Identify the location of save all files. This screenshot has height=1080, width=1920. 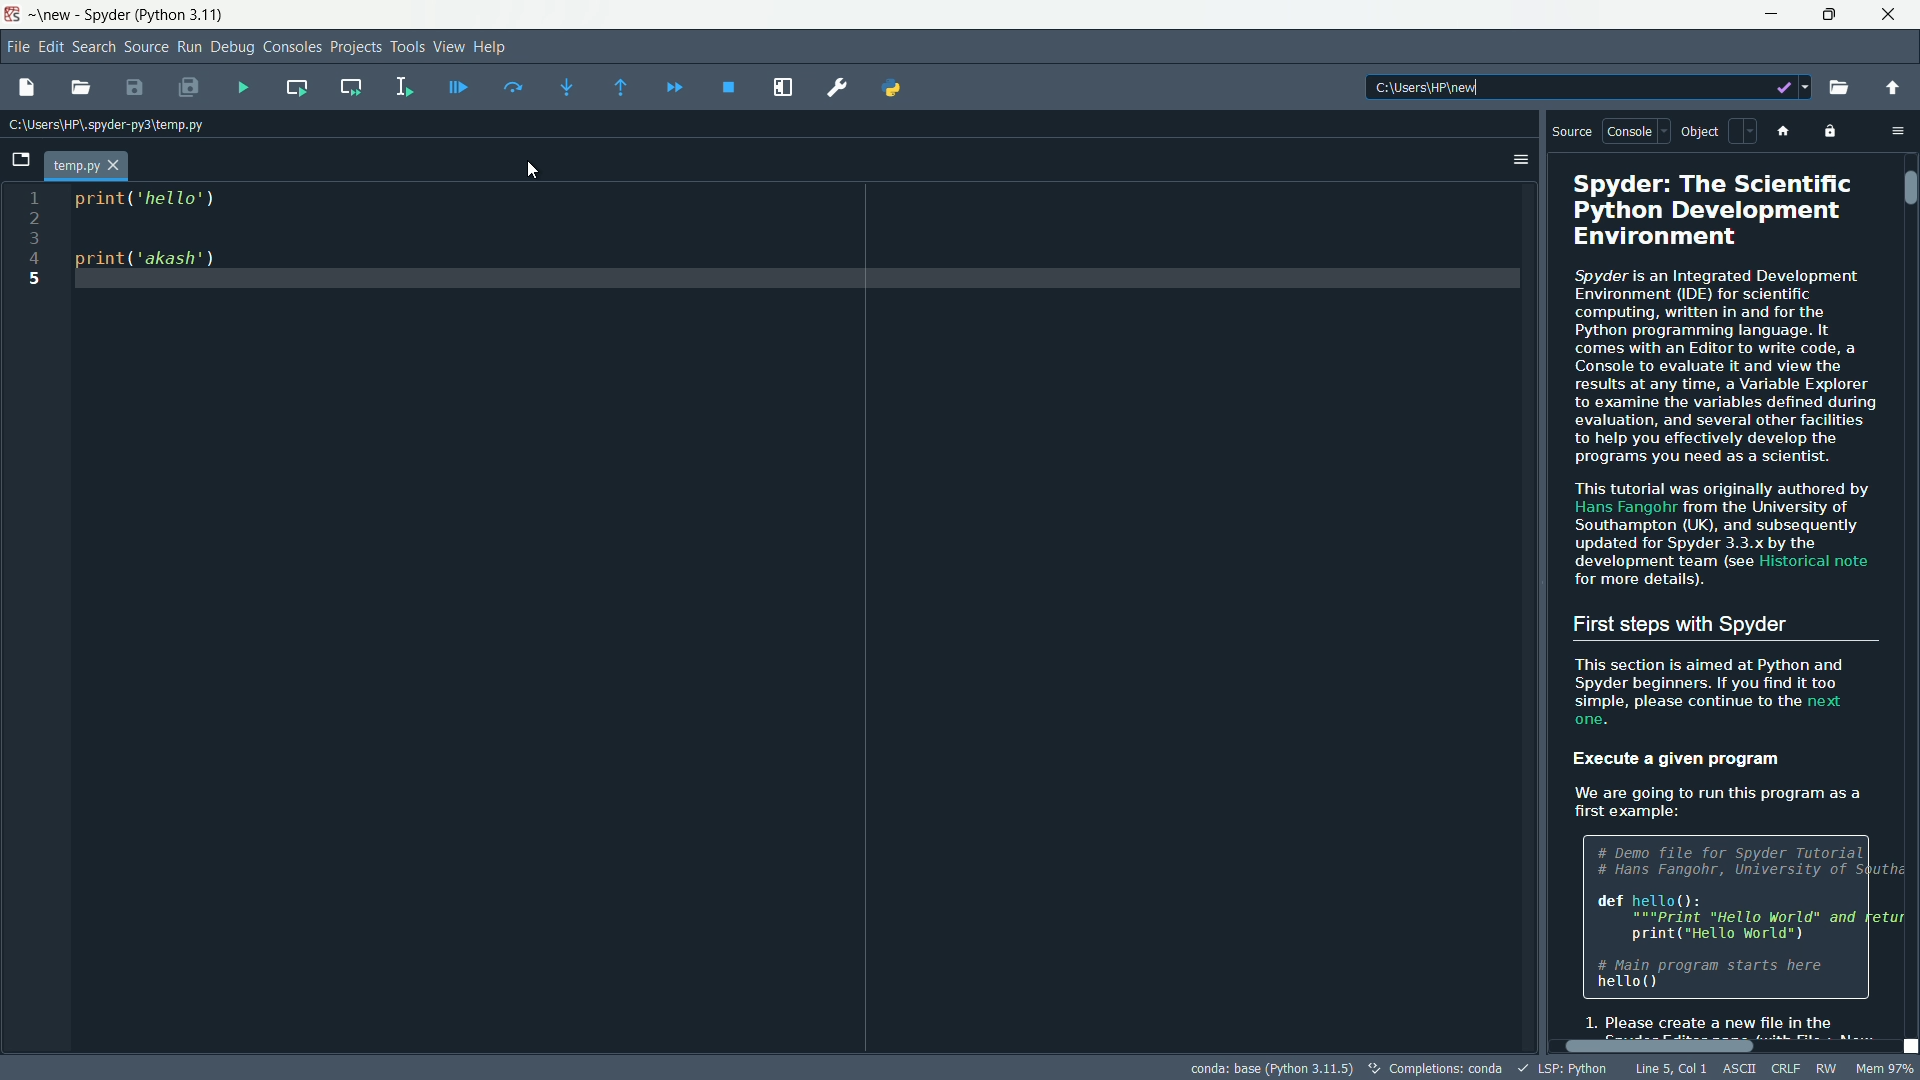
(192, 88).